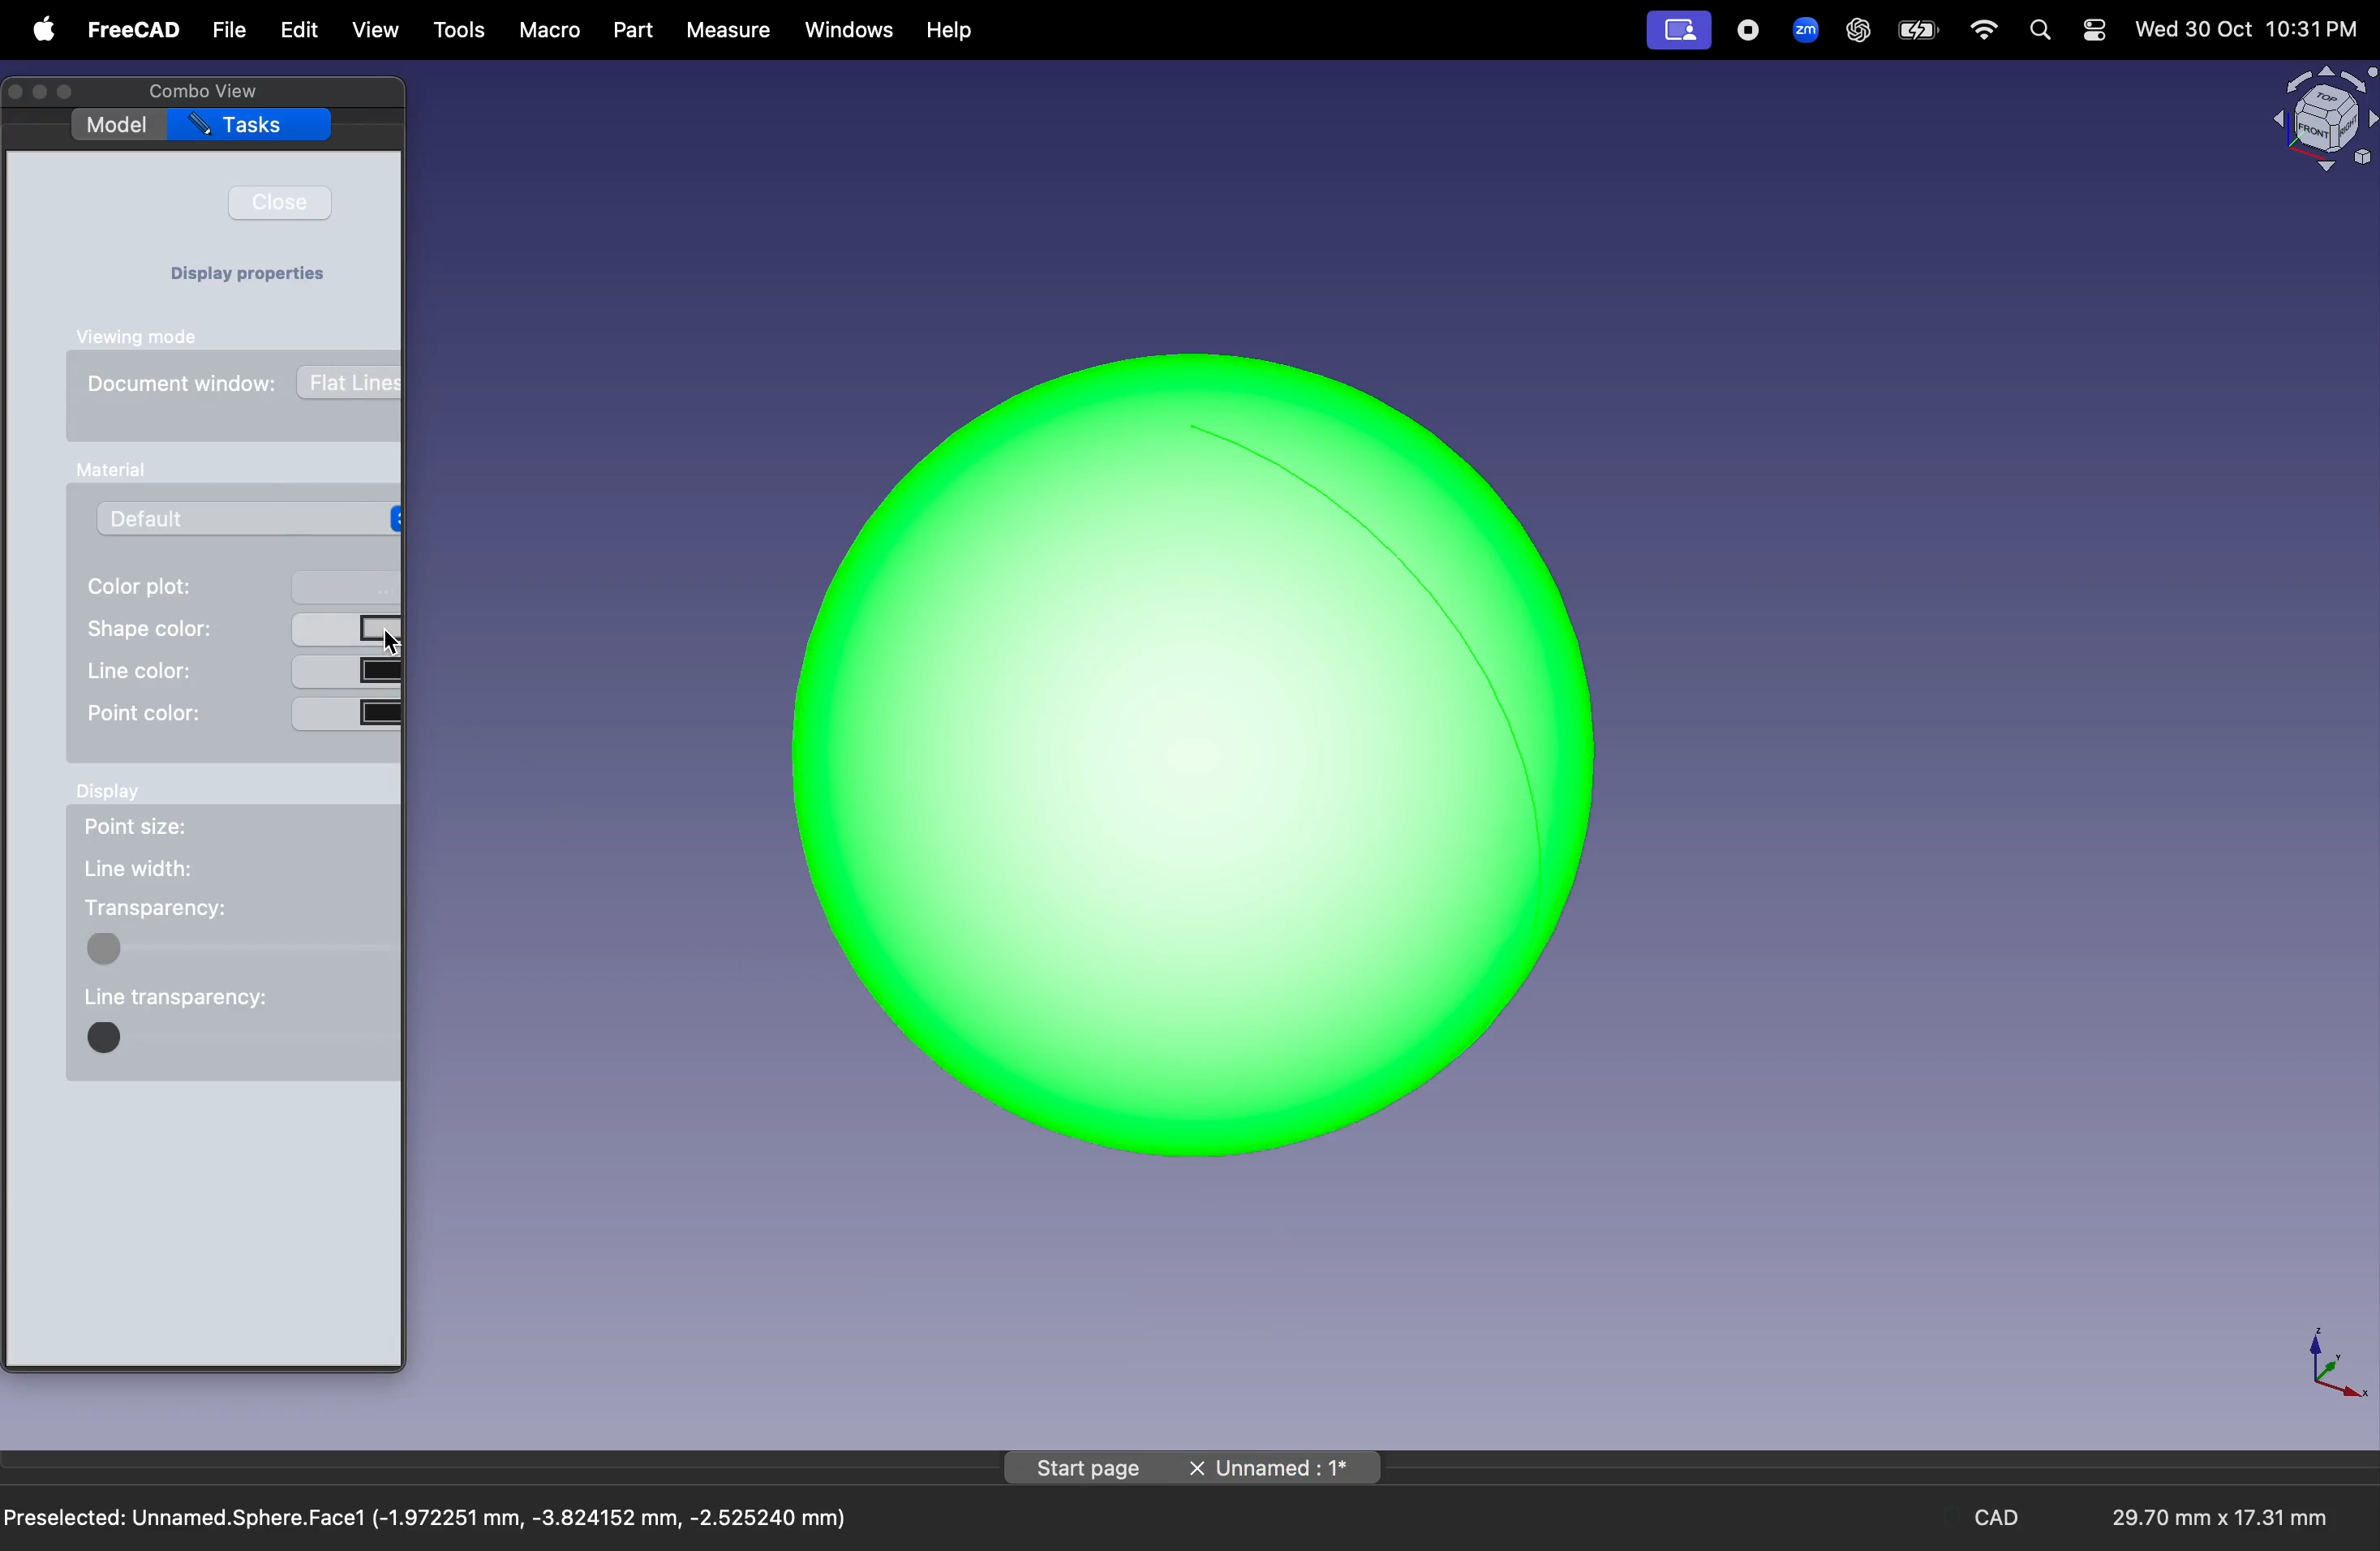  What do you see at coordinates (2203, 1519) in the screenshot?
I see `29.70 mm x 17.31 mm` at bounding box center [2203, 1519].